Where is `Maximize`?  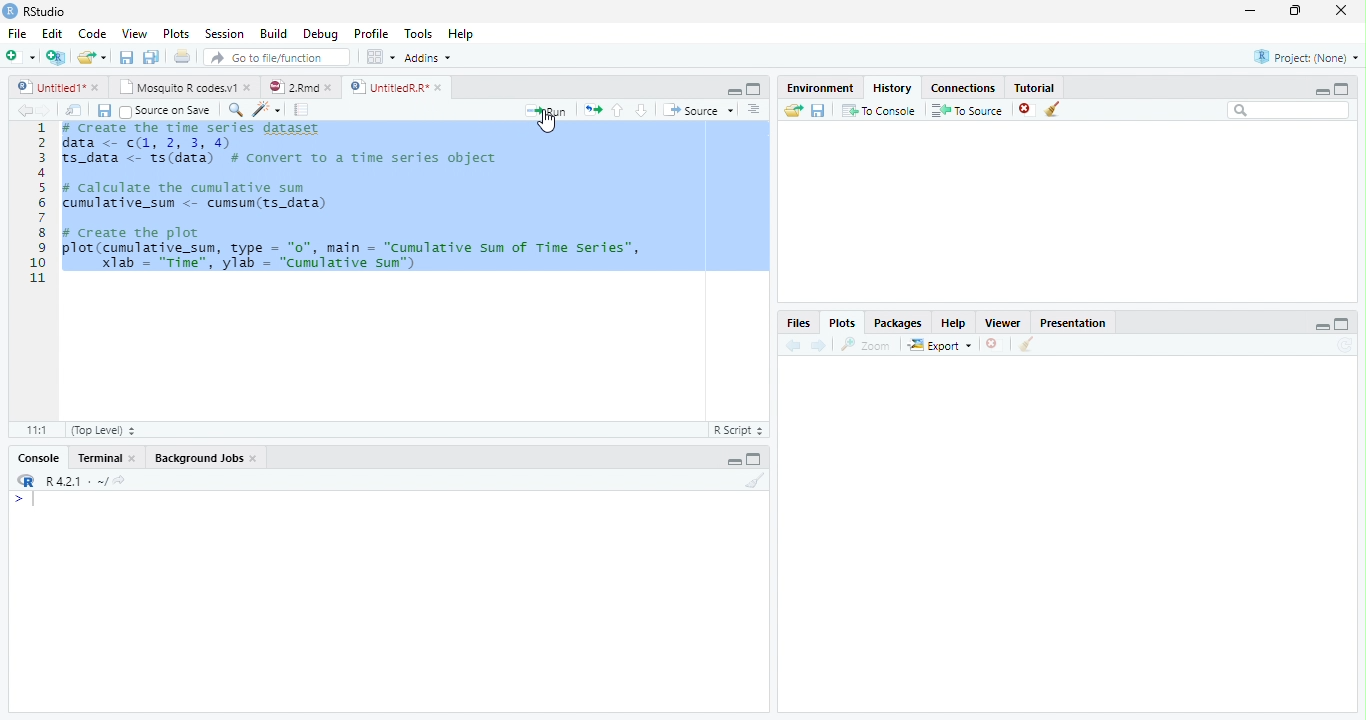 Maximize is located at coordinates (755, 91).